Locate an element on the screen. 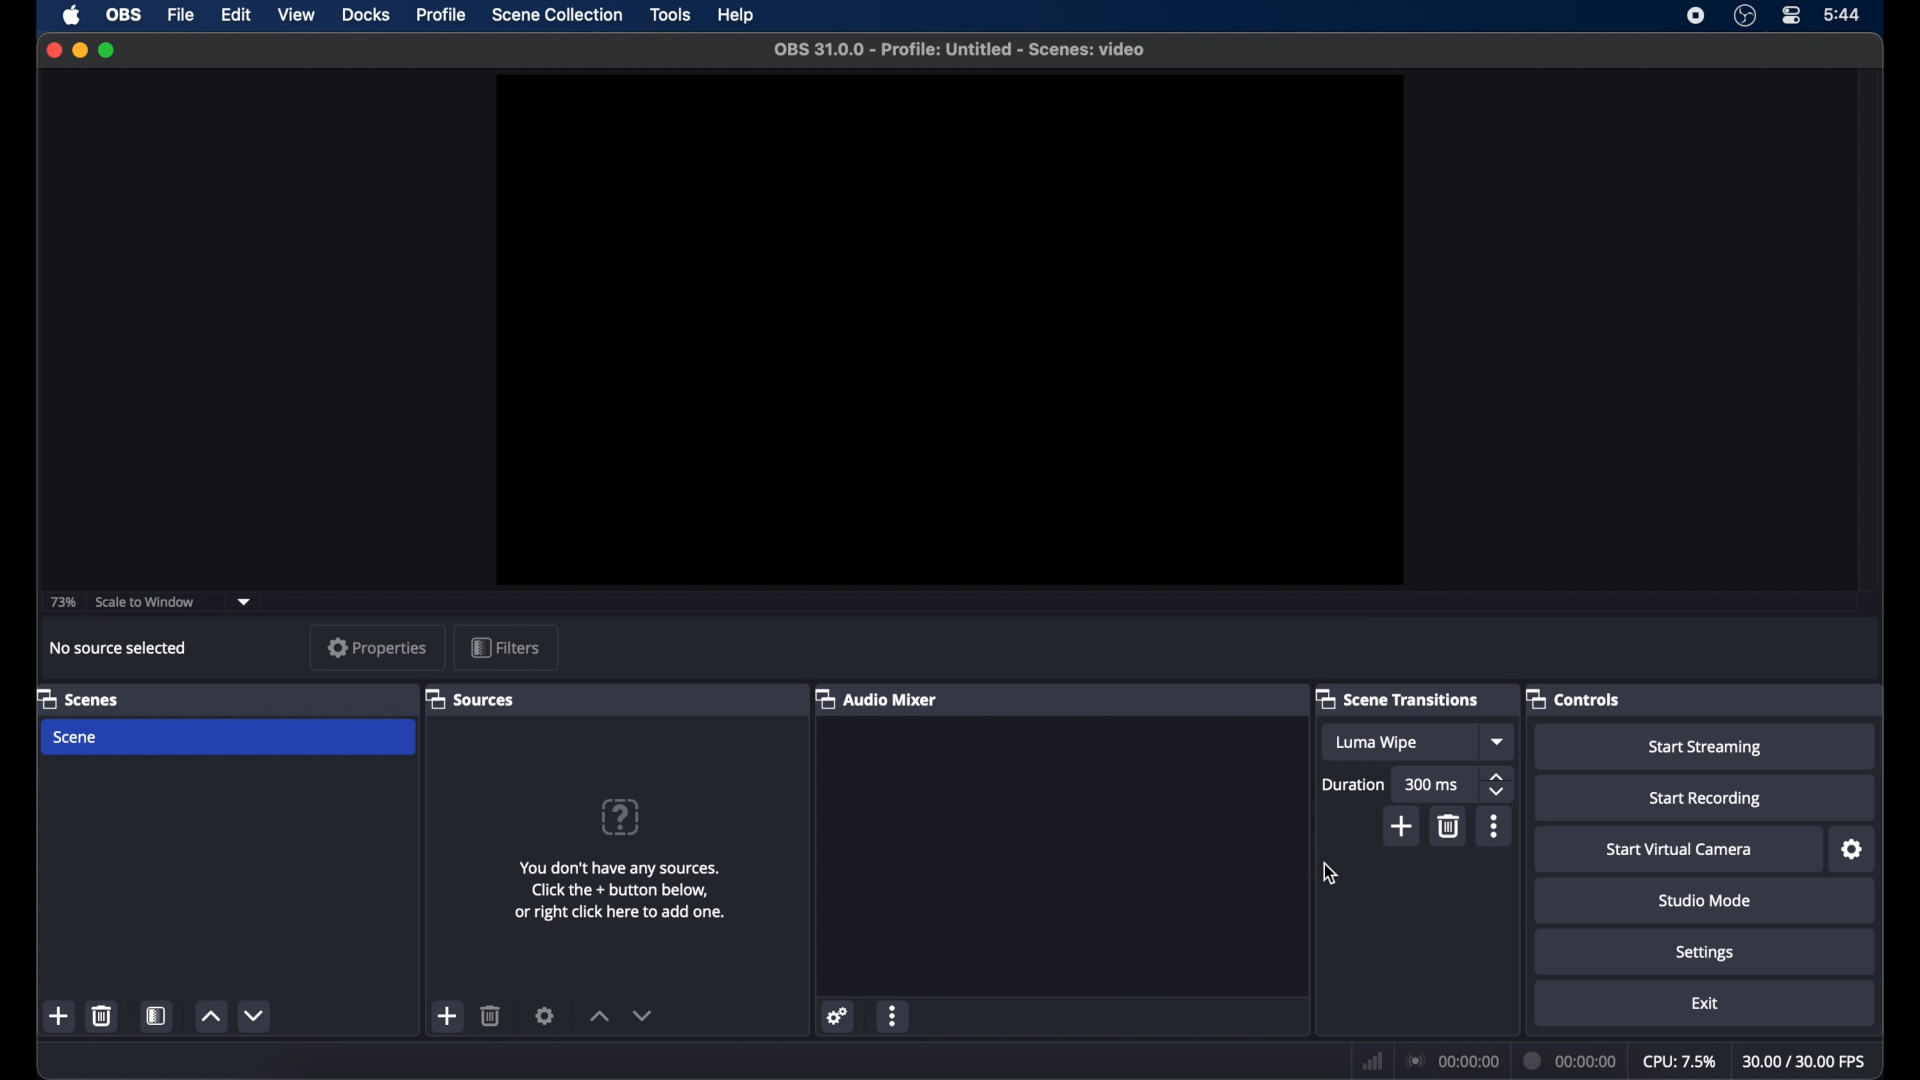  view is located at coordinates (295, 14).